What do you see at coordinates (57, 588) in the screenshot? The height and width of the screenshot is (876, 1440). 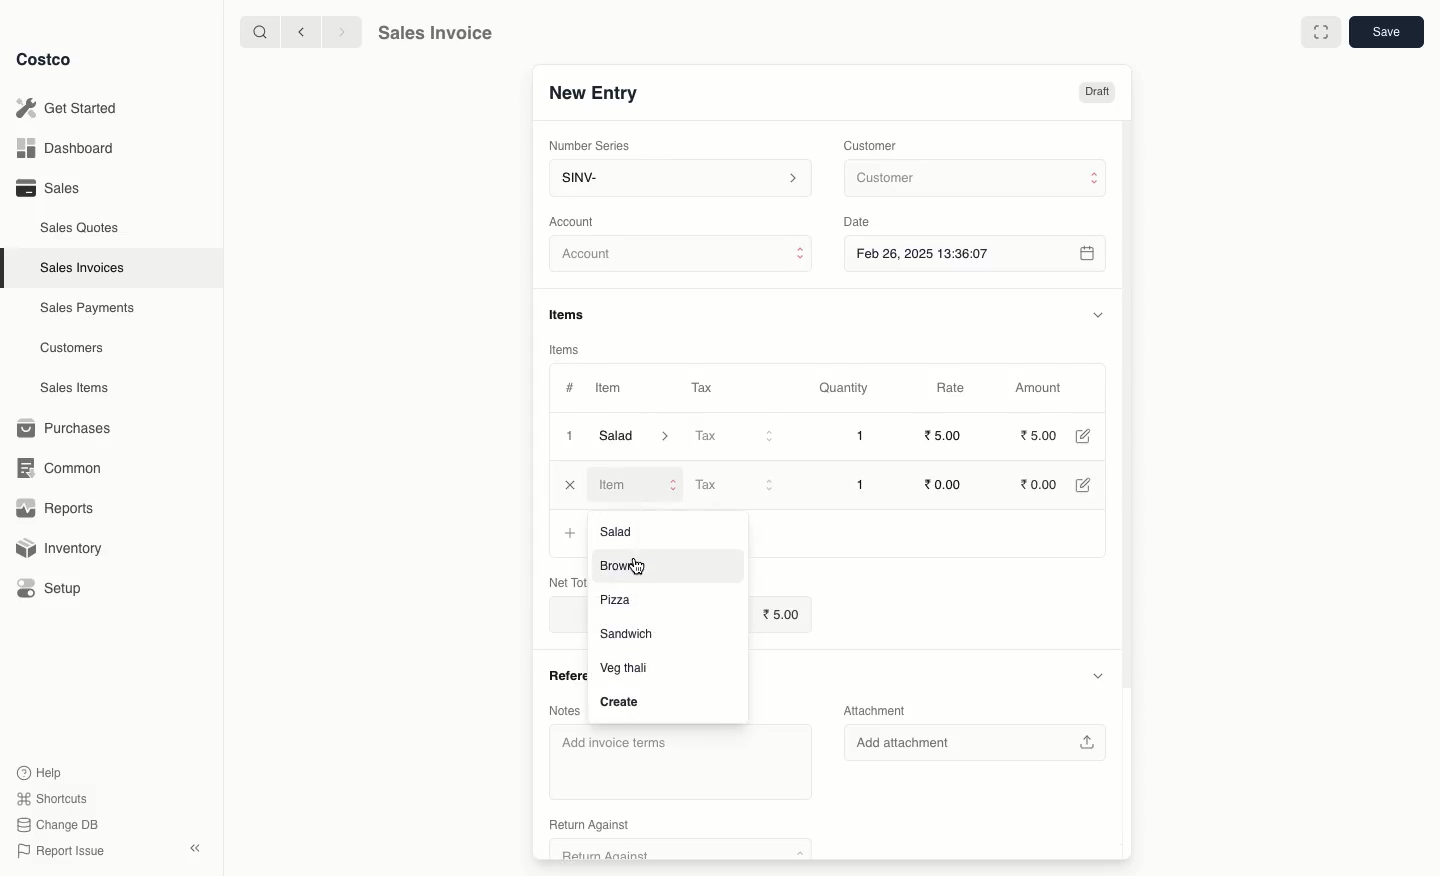 I see `Setup` at bounding box center [57, 588].